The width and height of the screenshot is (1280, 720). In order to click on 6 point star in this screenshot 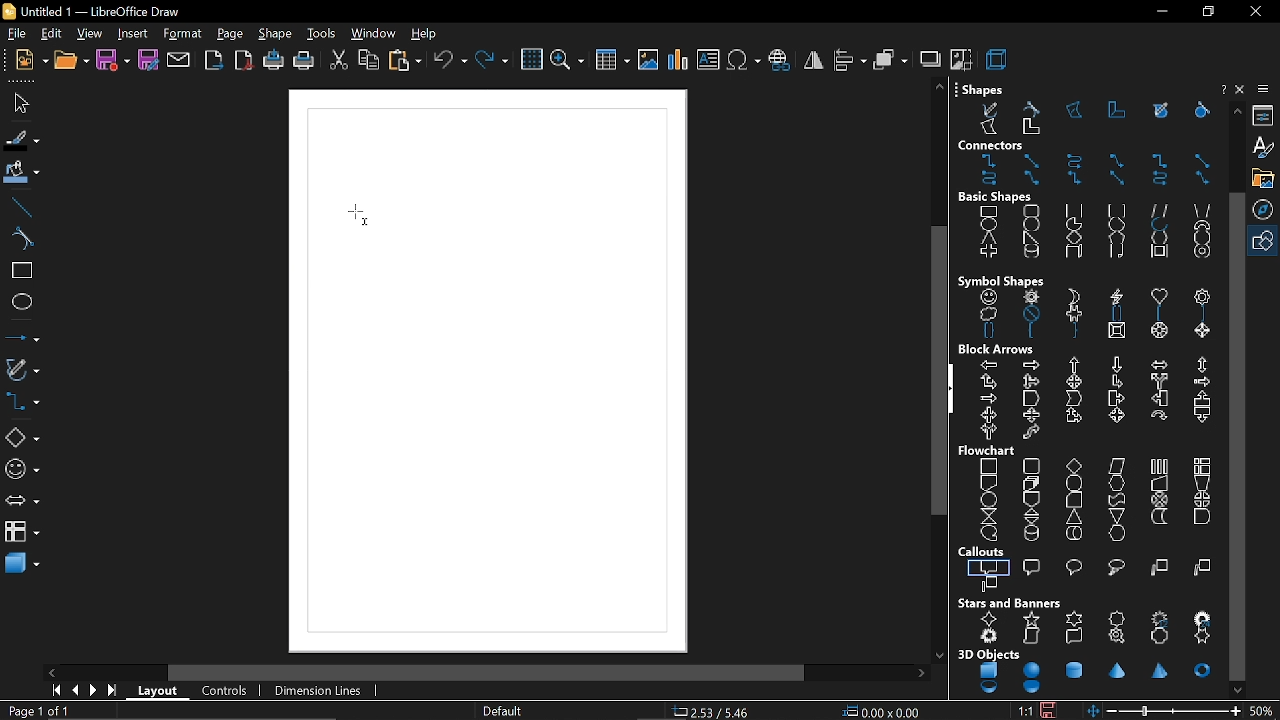, I will do `click(1073, 619)`.